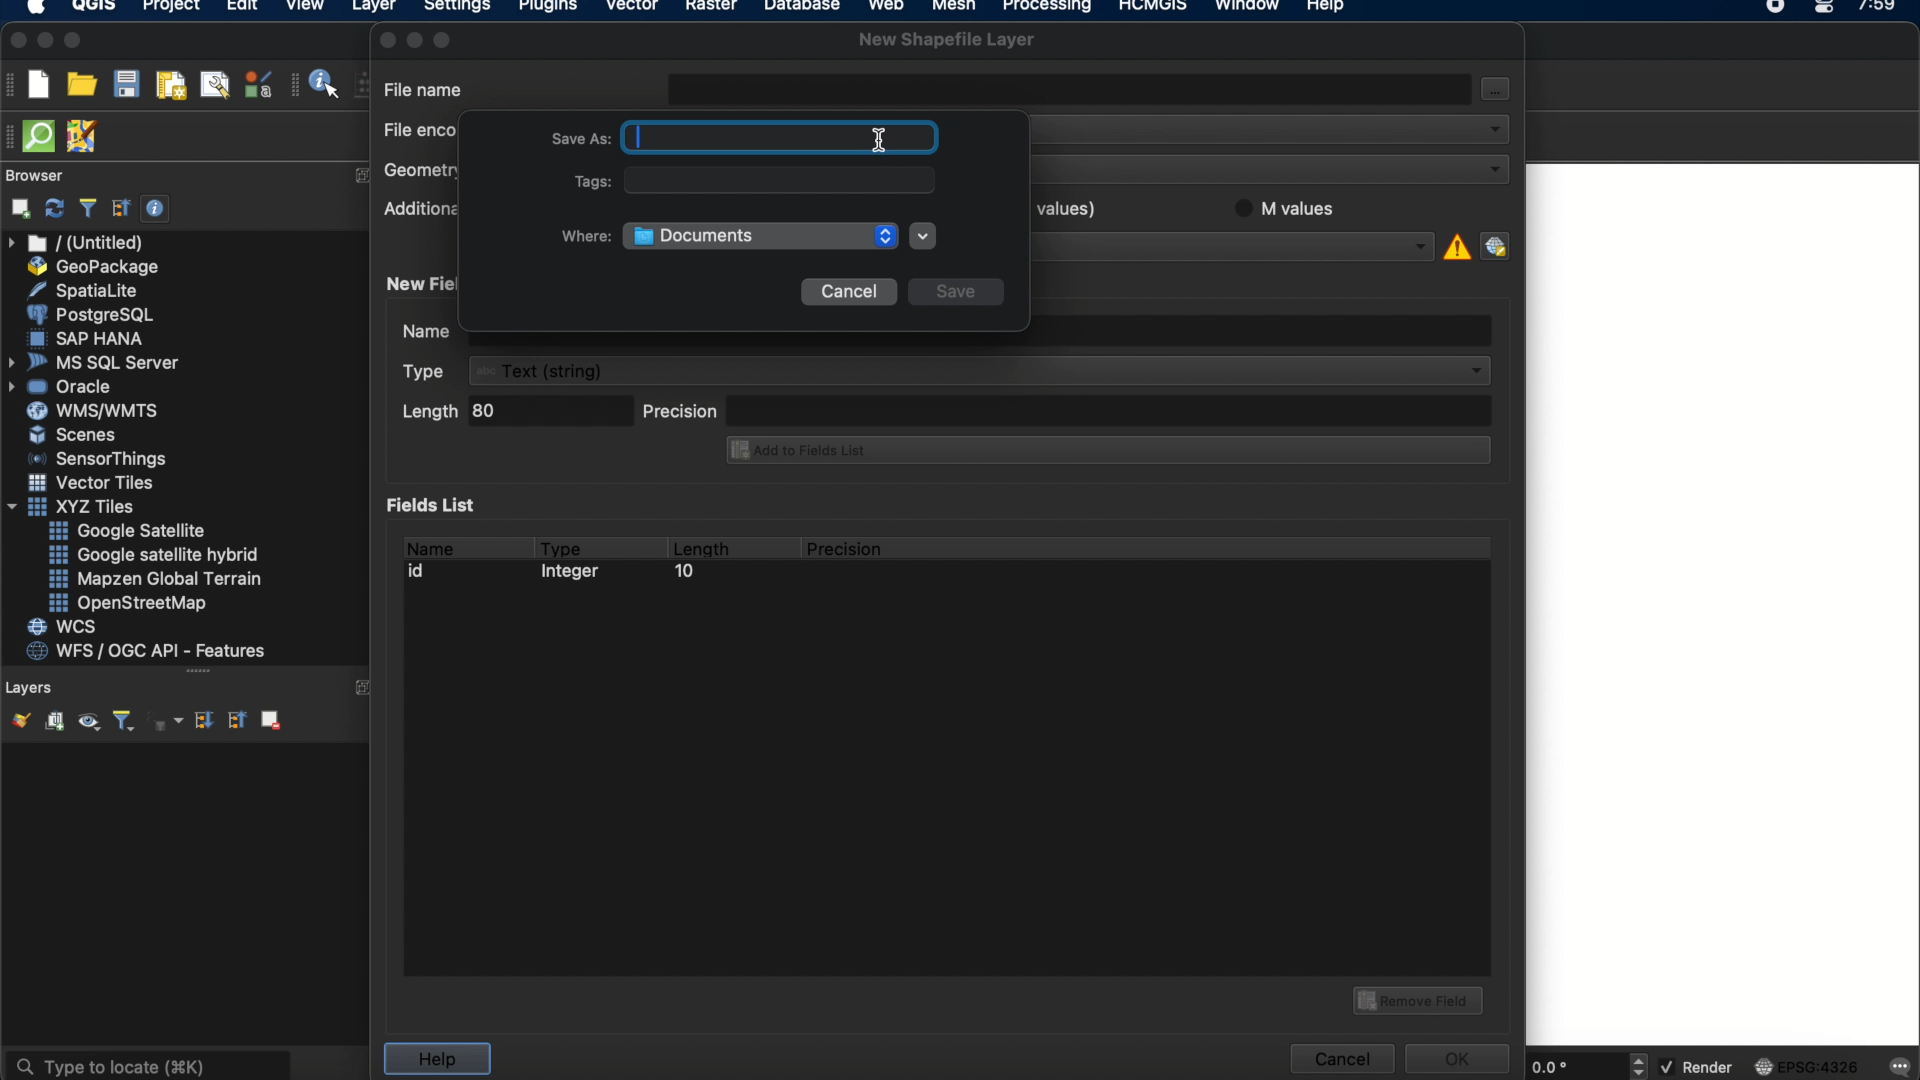 Image resolution: width=1920 pixels, height=1080 pixels. I want to click on maximize, so click(446, 39).